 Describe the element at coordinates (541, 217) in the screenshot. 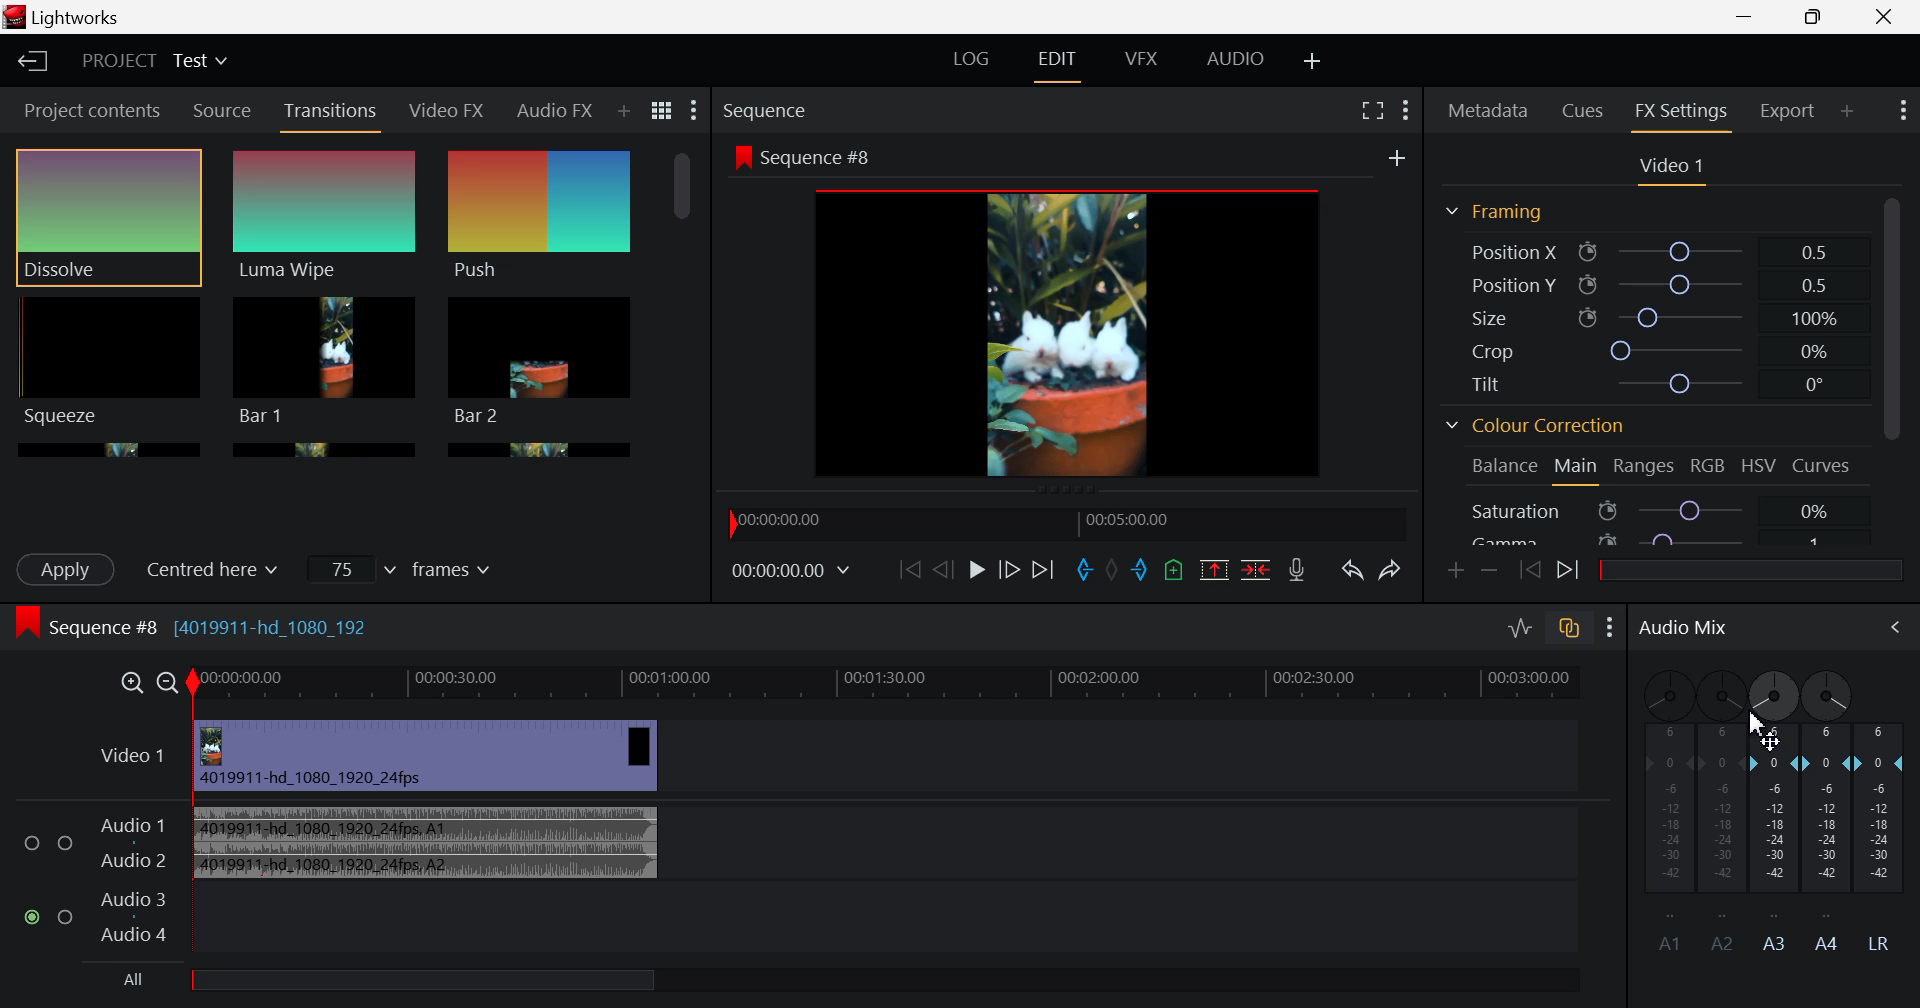

I see `Push` at that location.